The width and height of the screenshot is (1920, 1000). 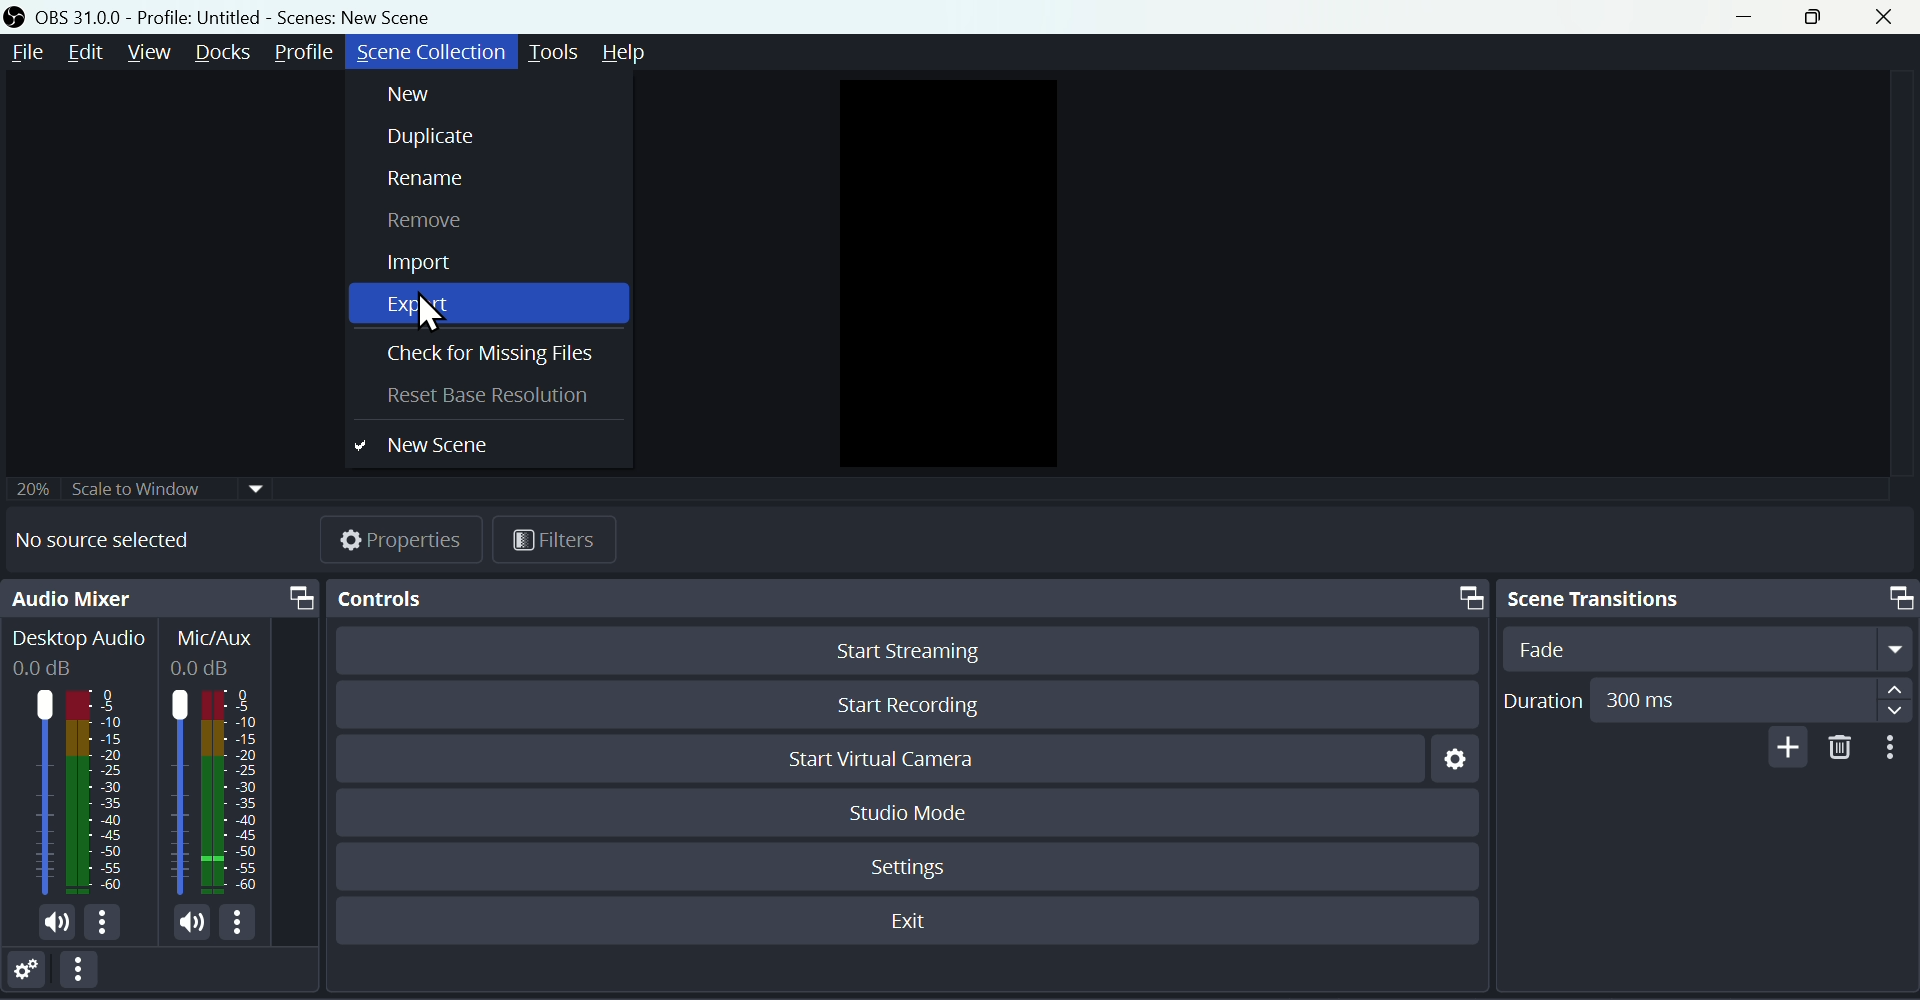 What do you see at coordinates (229, 16) in the screenshot?
I see `OBS 30.0 .0 Profile: untitled, Scenes: New scenes` at bounding box center [229, 16].